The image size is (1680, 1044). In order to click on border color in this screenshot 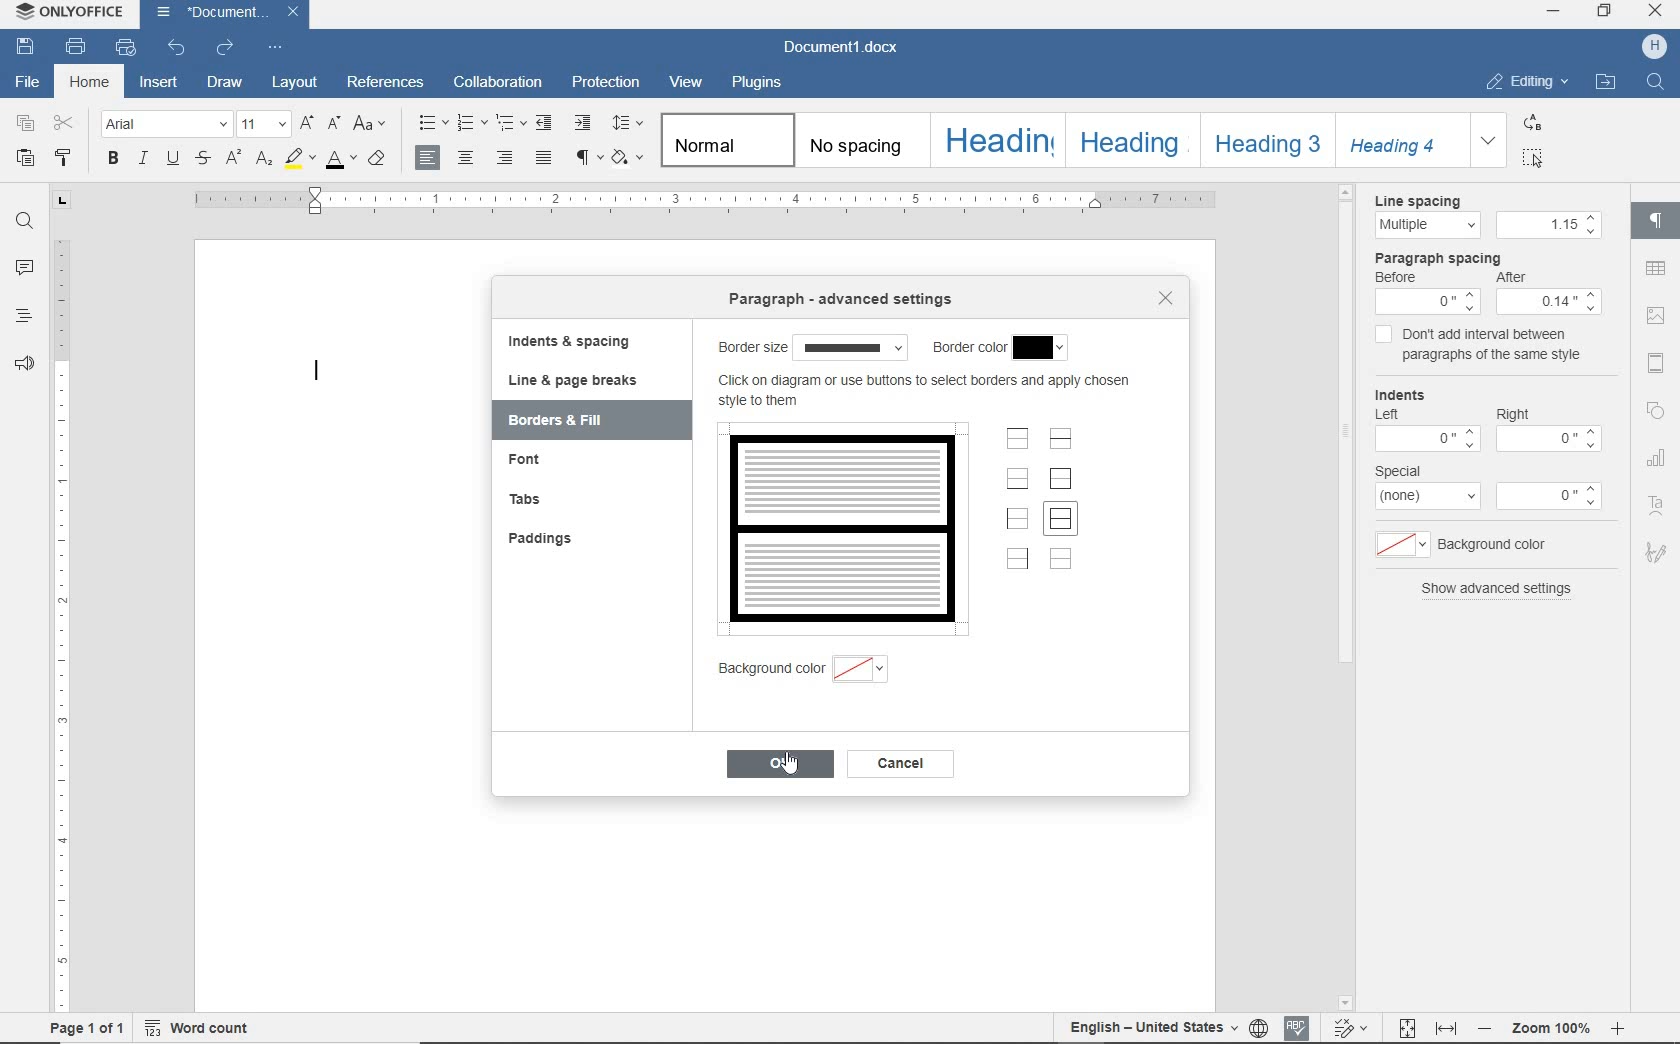, I will do `click(1000, 348)`.